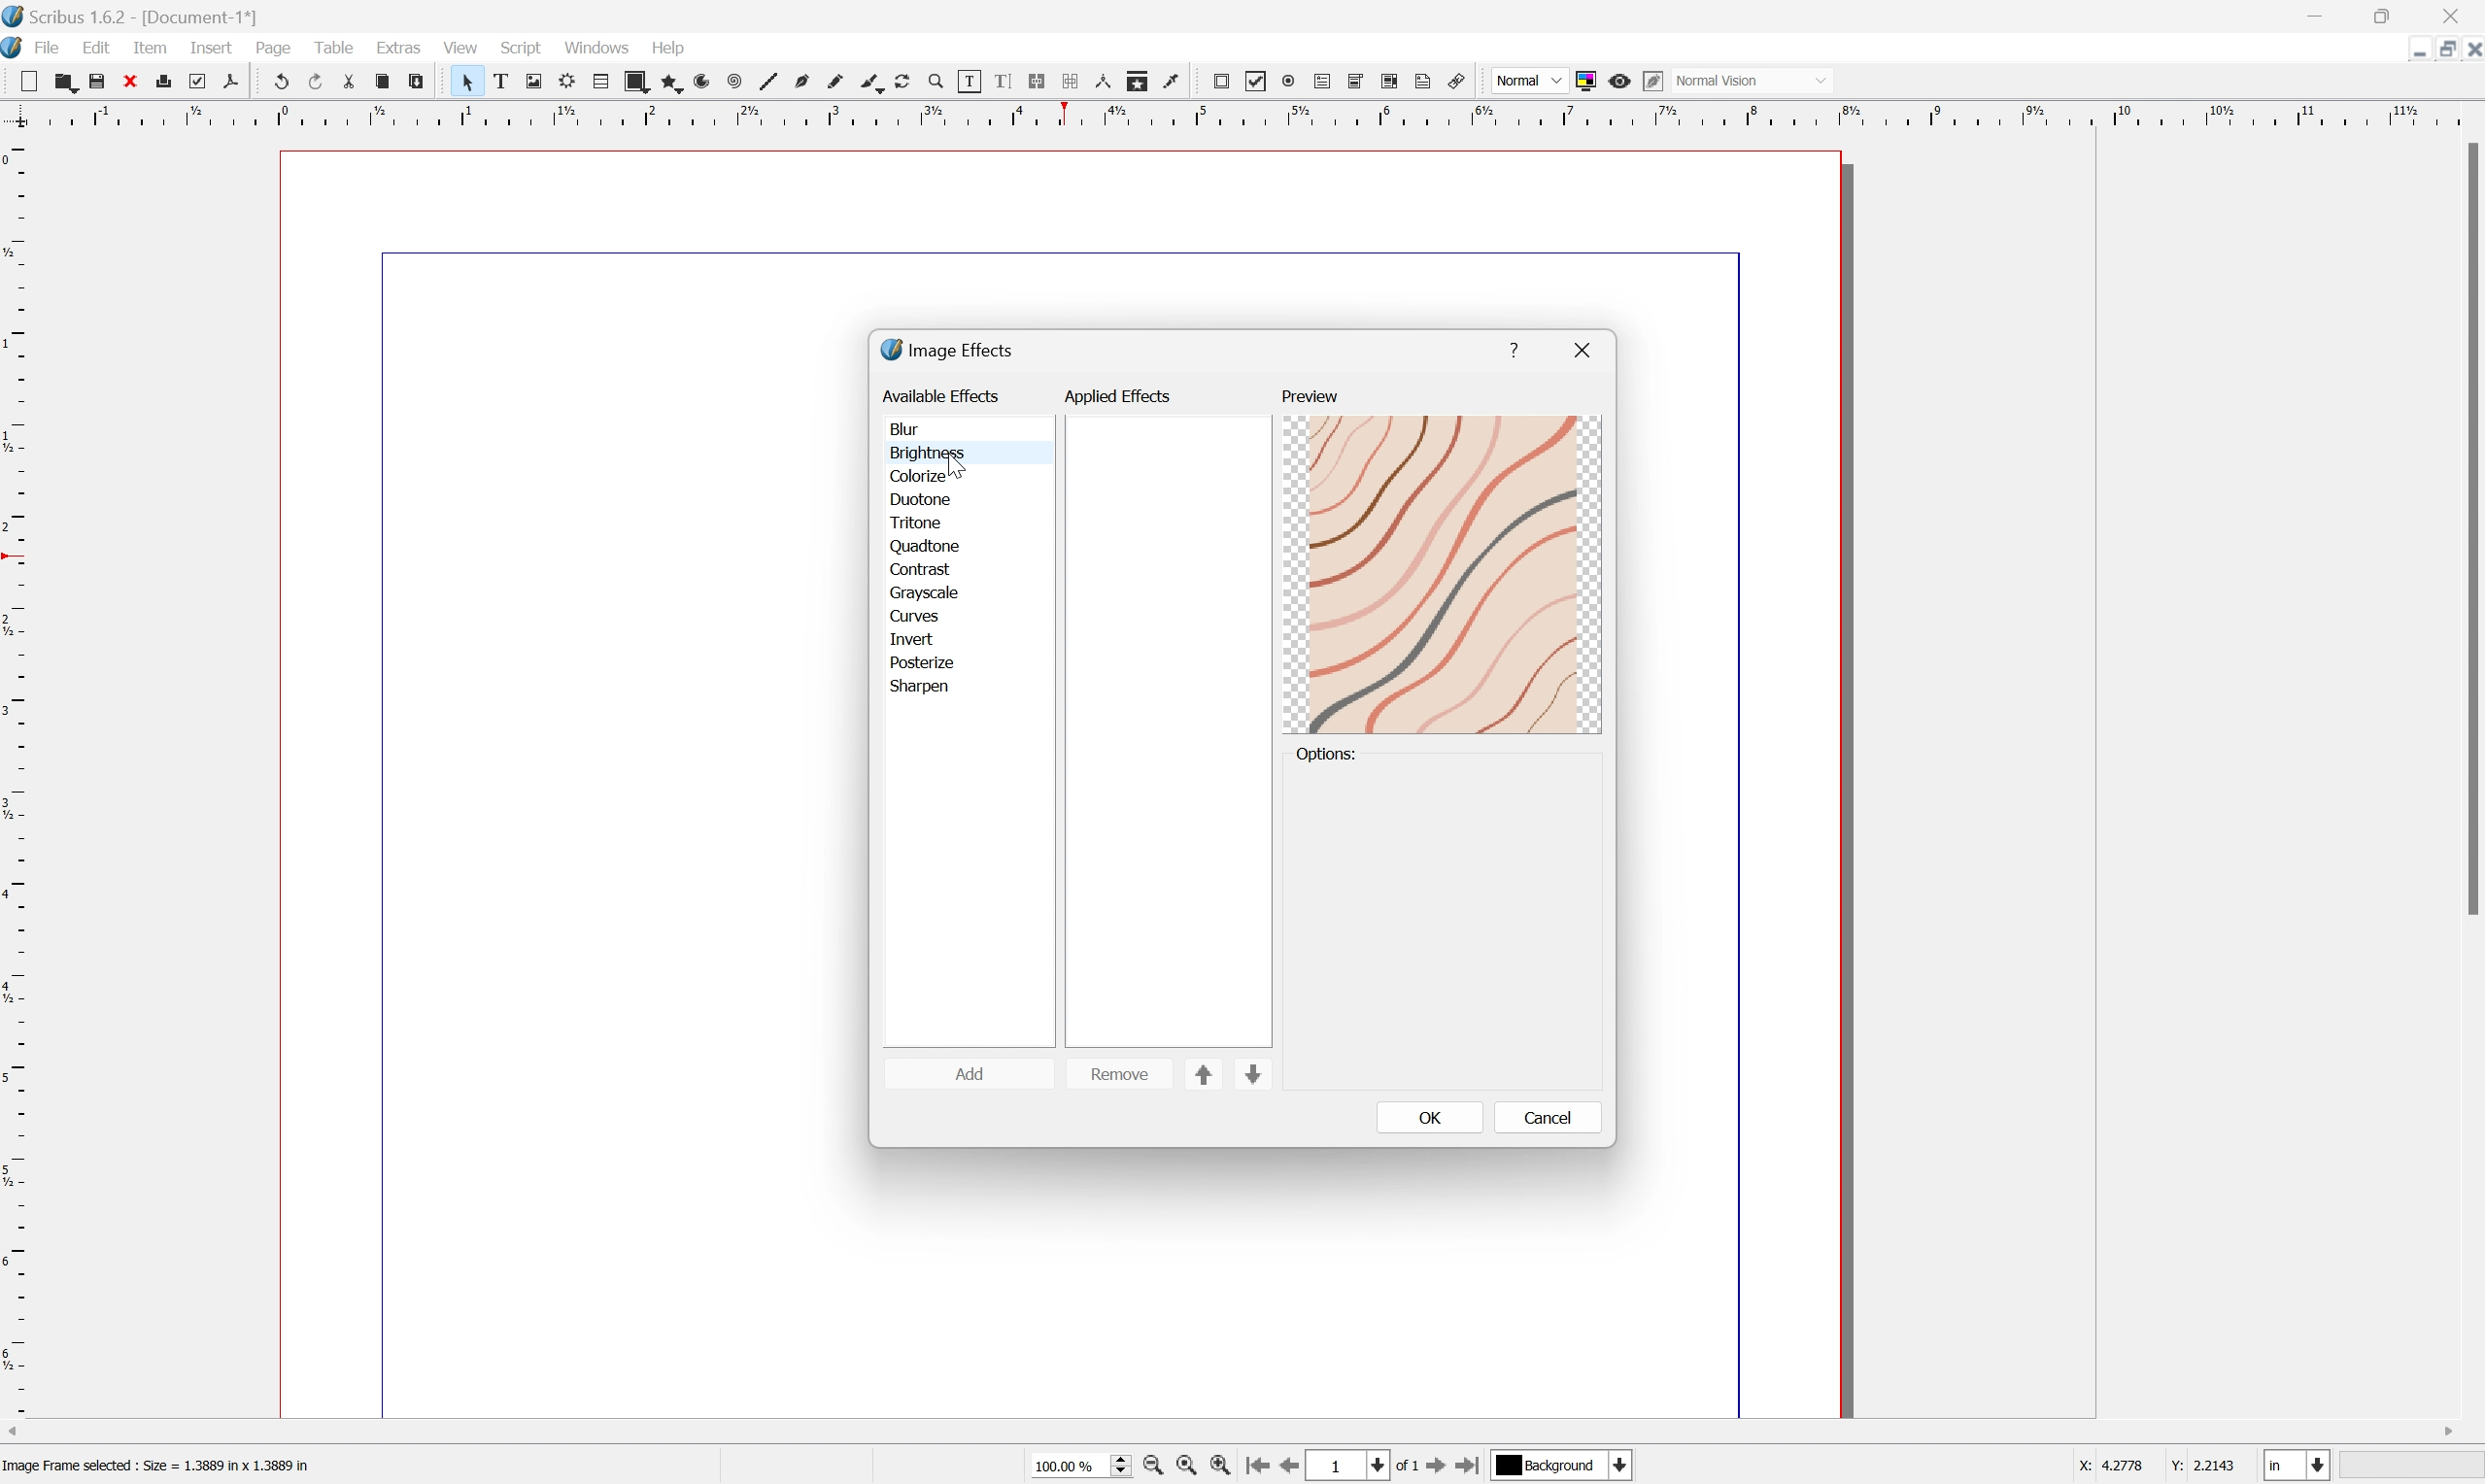  I want to click on available effects, so click(943, 395).